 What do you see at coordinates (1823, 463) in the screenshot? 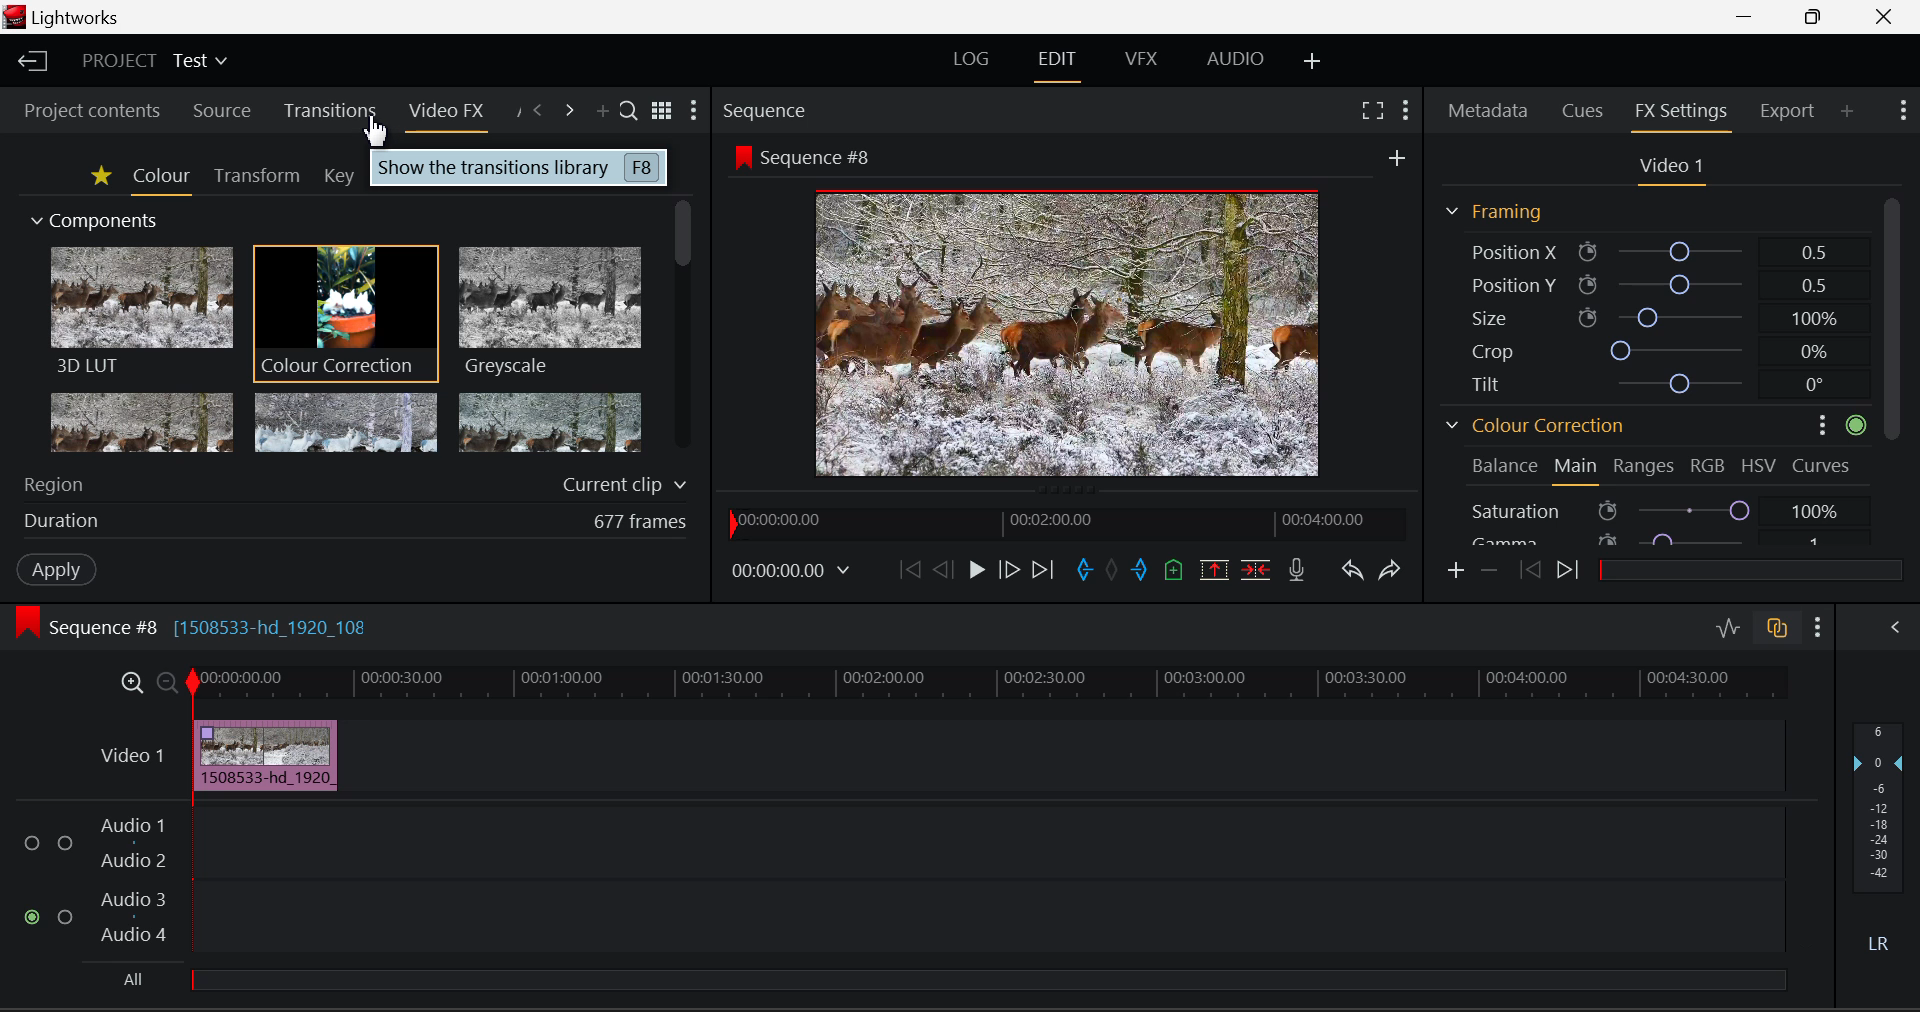
I see `Curves` at bounding box center [1823, 463].